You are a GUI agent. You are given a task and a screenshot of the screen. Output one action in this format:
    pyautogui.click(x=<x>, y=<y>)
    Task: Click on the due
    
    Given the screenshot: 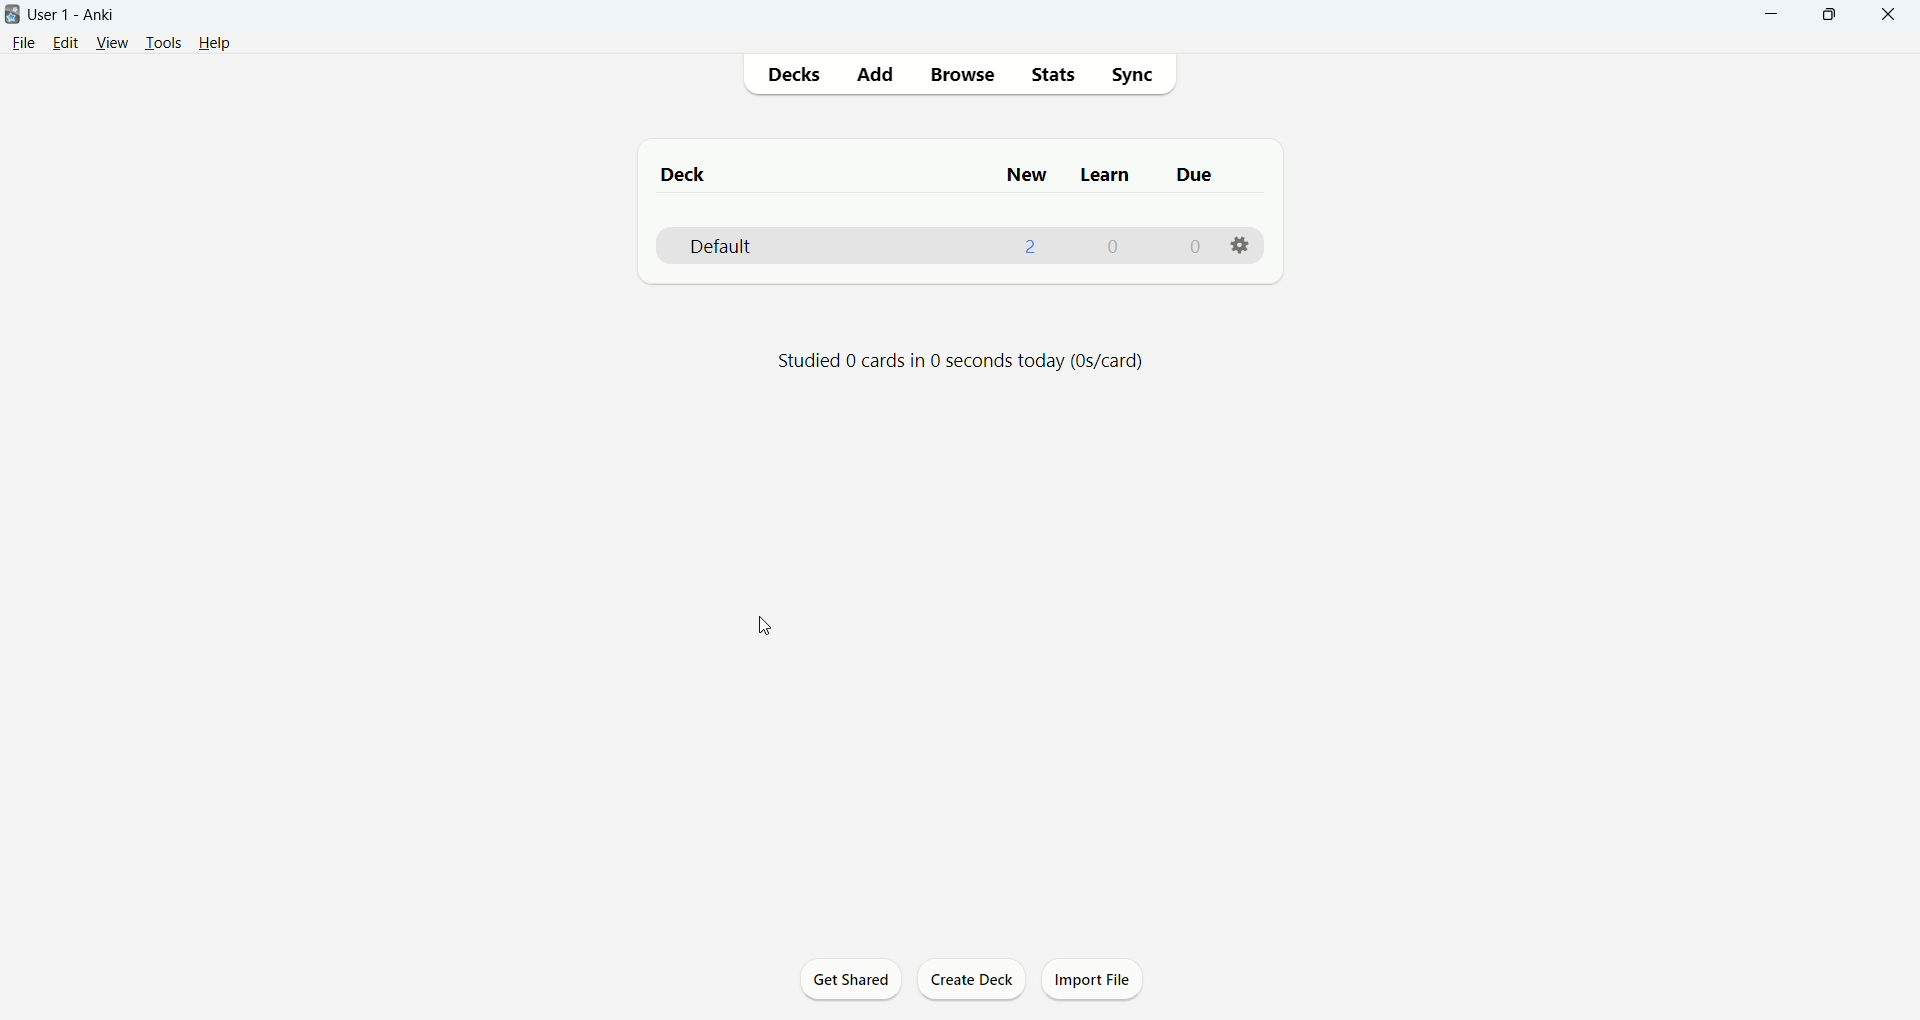 What is the action you would take?
    pyautogui.click(x=1199, y=177)
    